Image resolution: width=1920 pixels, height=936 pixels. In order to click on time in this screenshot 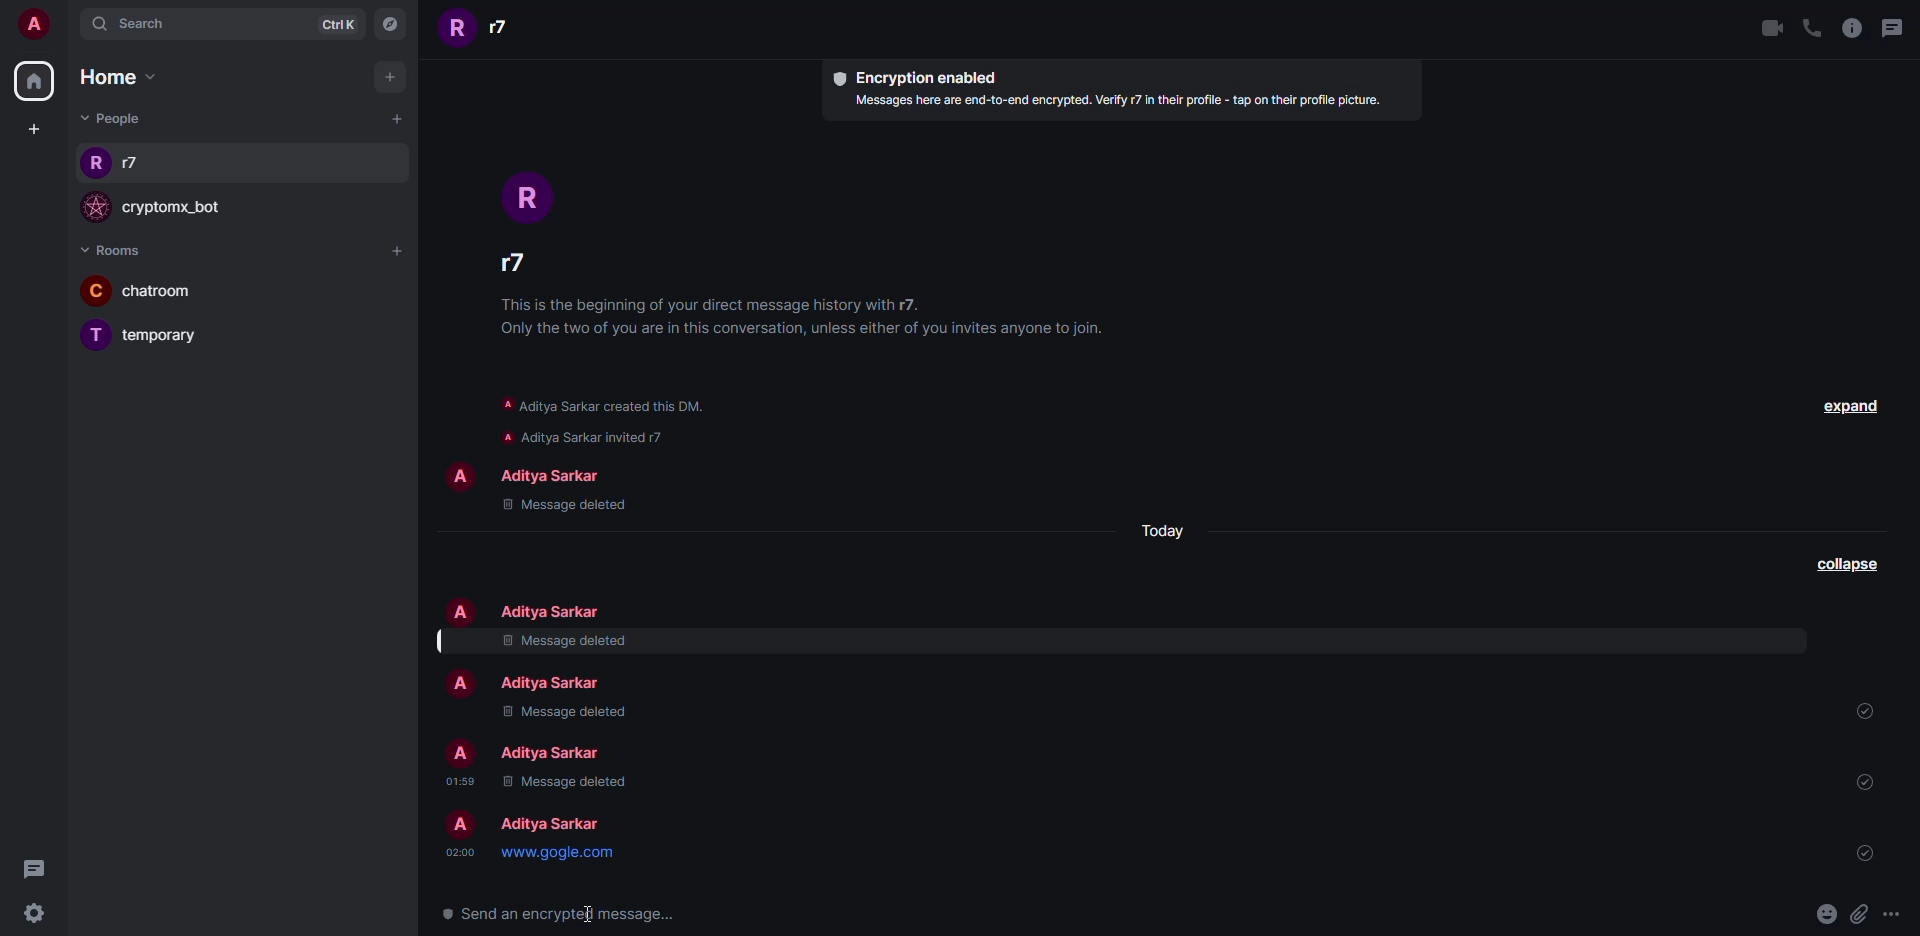, I will do `click(461, 780)`.